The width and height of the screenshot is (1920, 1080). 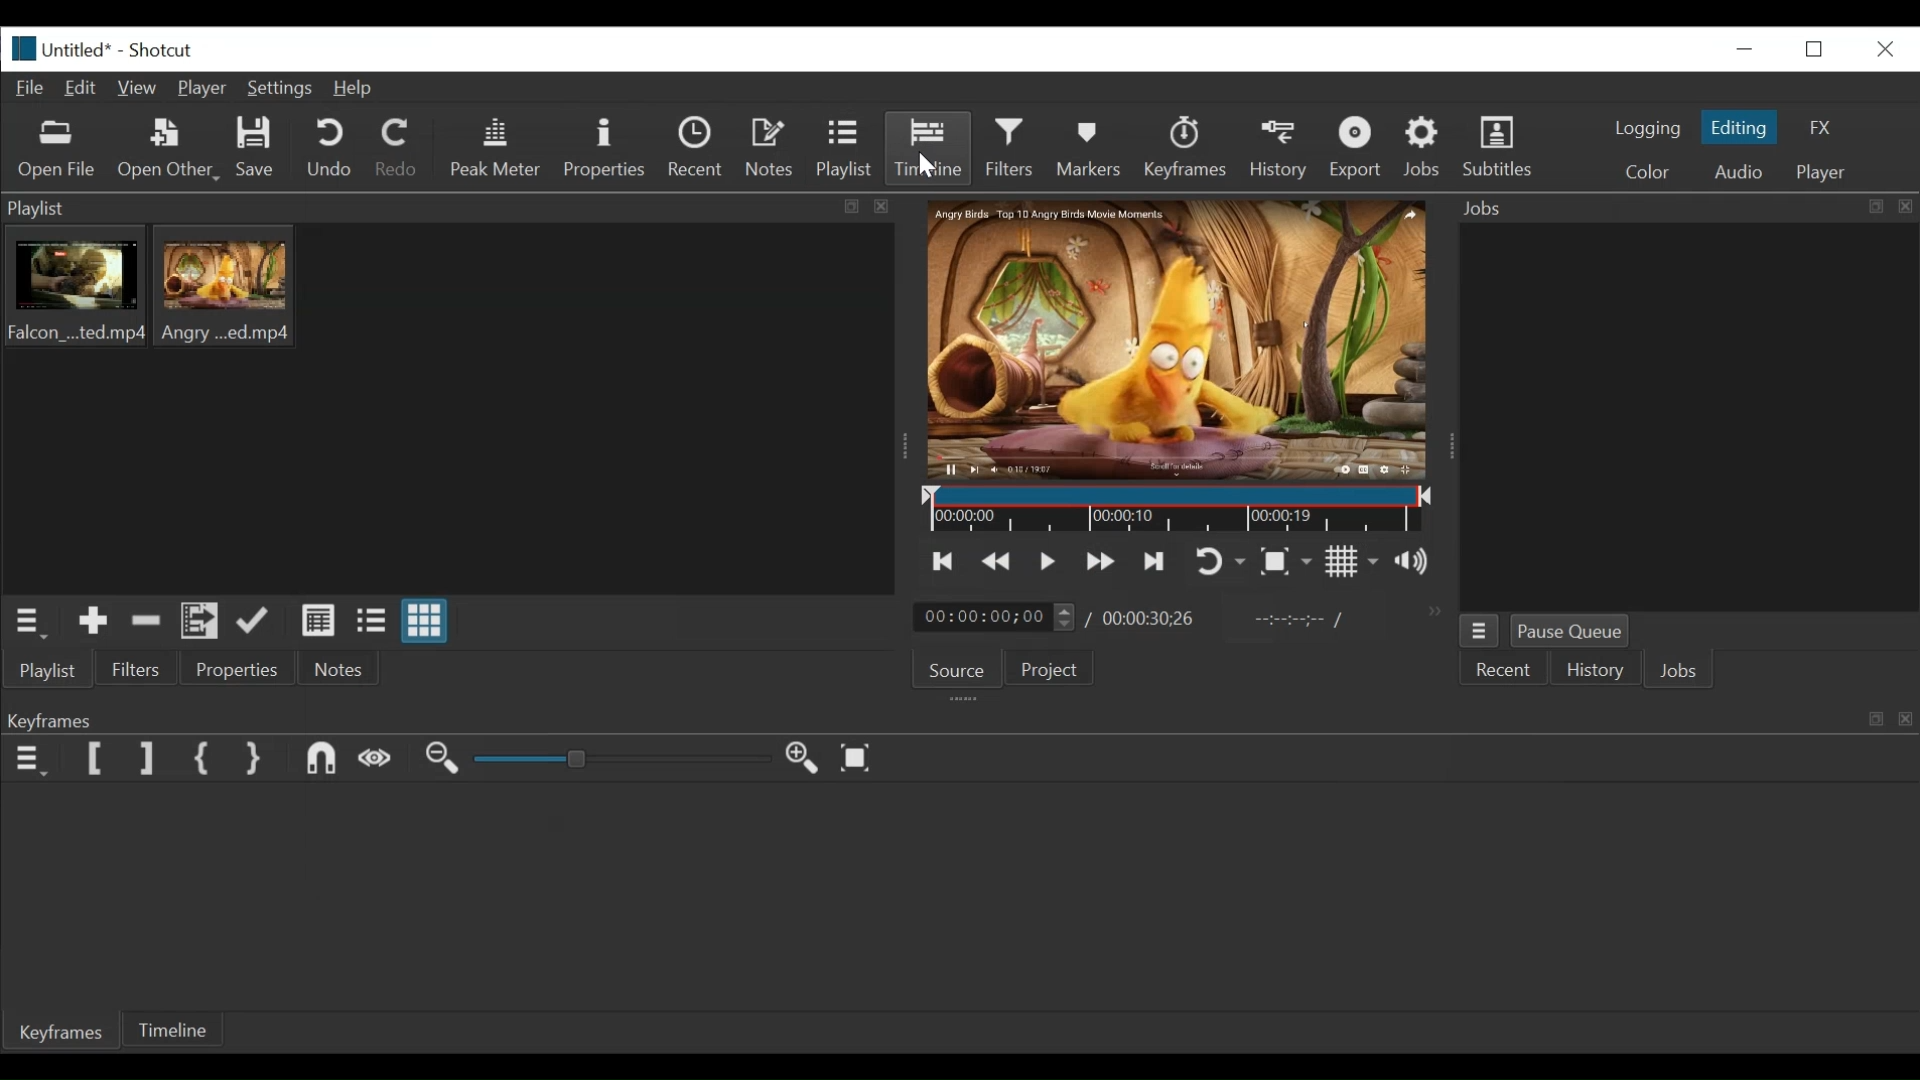 I want to click on clip, so click(x=229, y=285).